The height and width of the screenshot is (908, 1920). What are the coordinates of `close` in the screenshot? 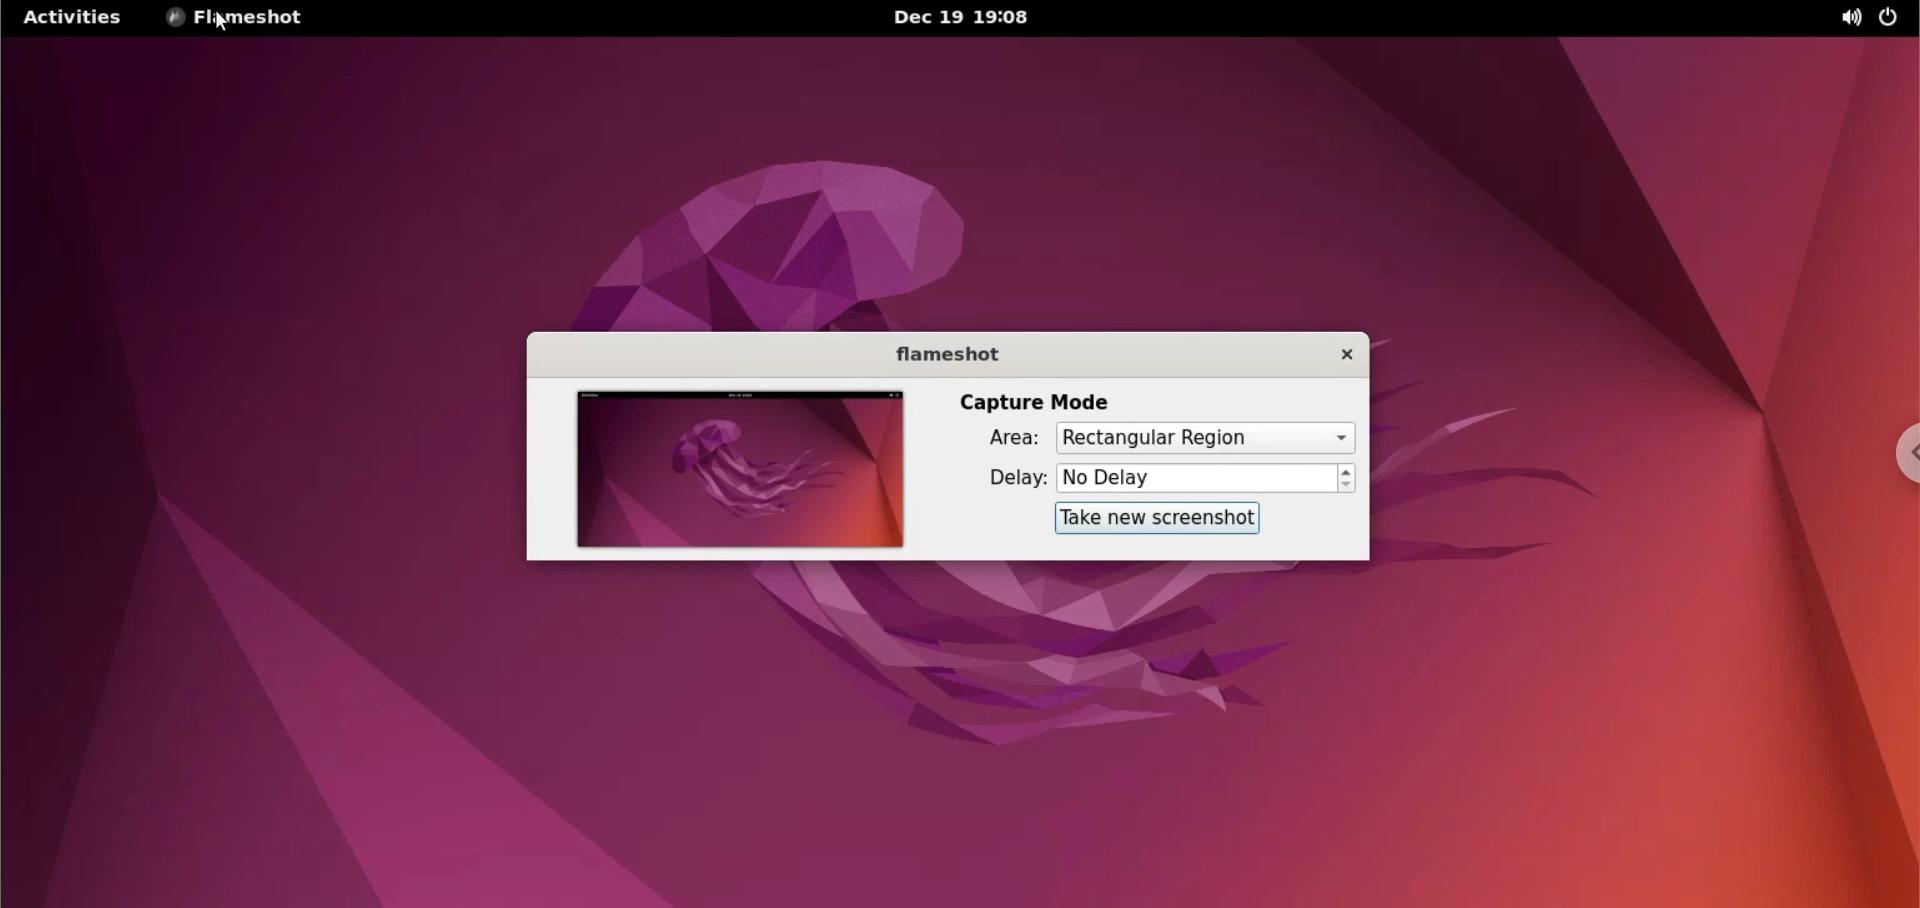 It's located at (1330, 356).